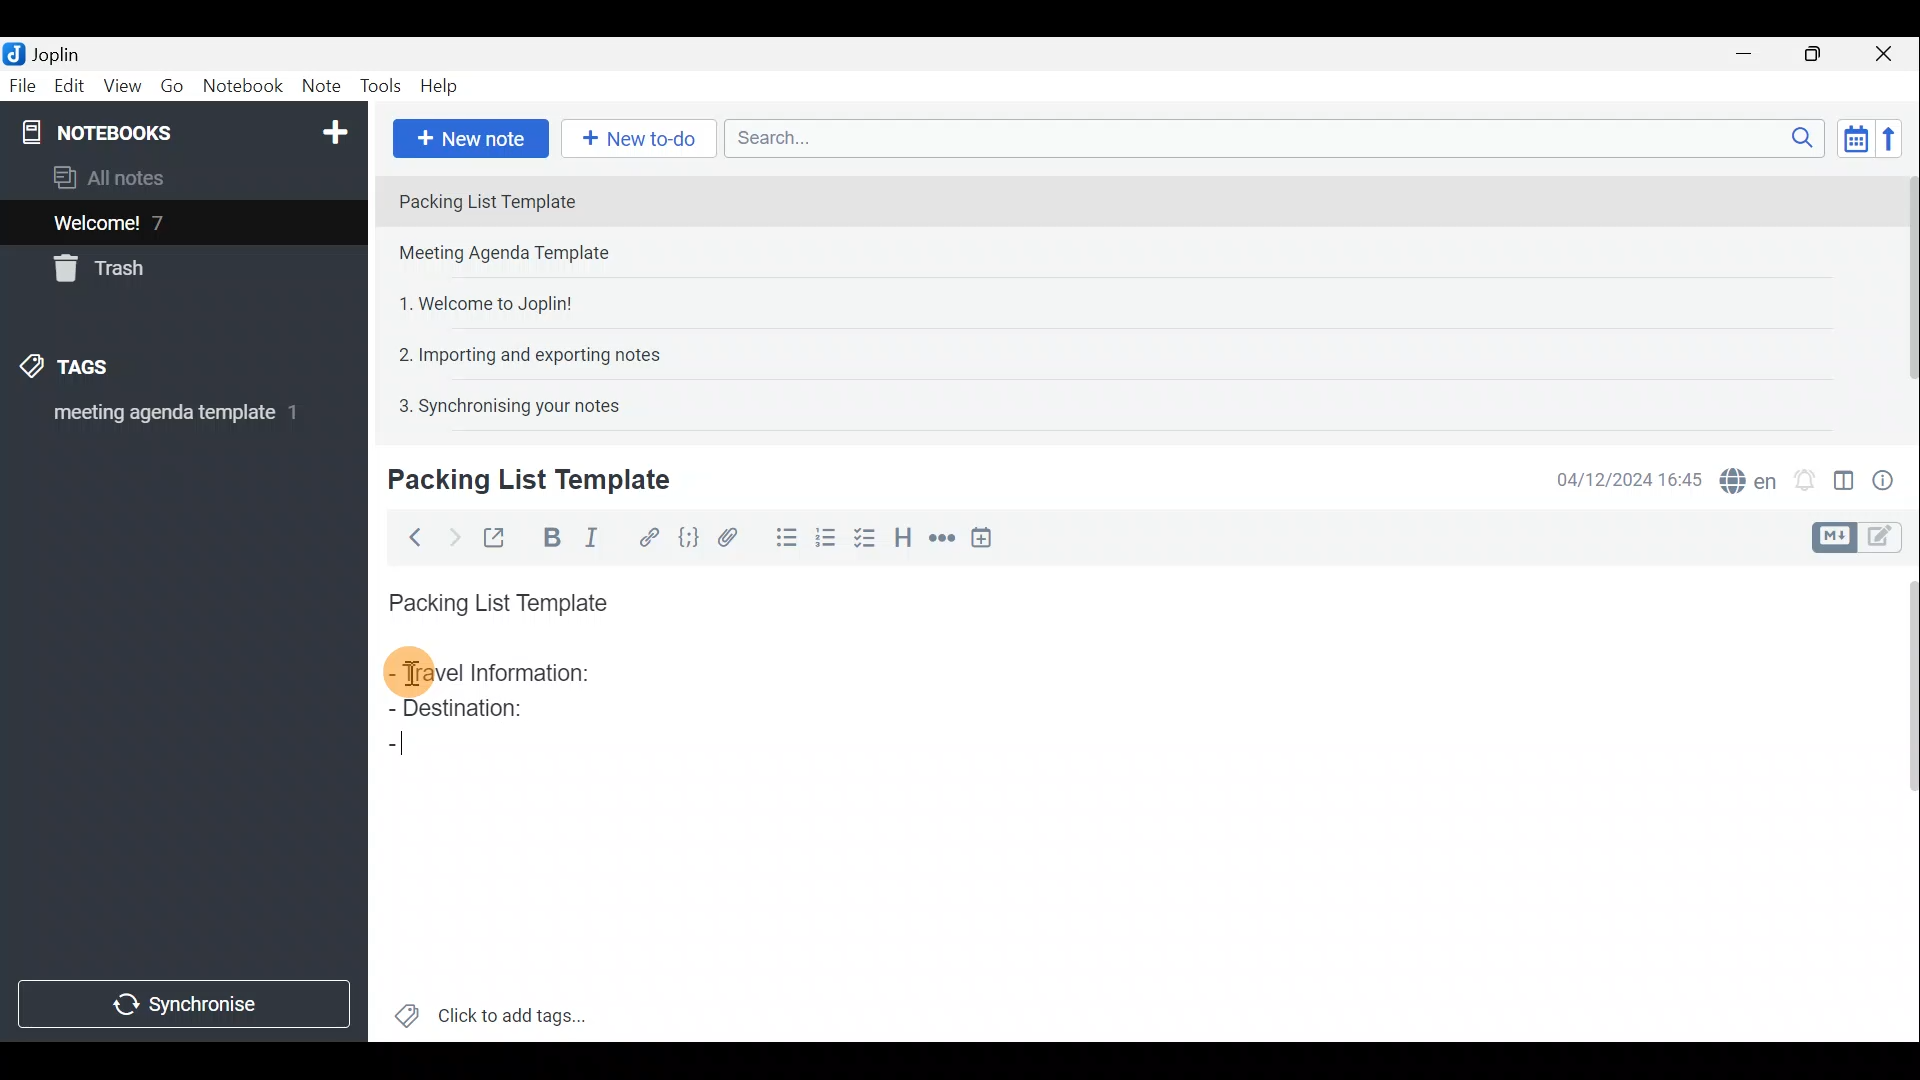 The width and height of the screenshot is (1920, 1080). Describe the element at coordinates (1269, 140) in the screenshot. I see `Search bar` at that location.